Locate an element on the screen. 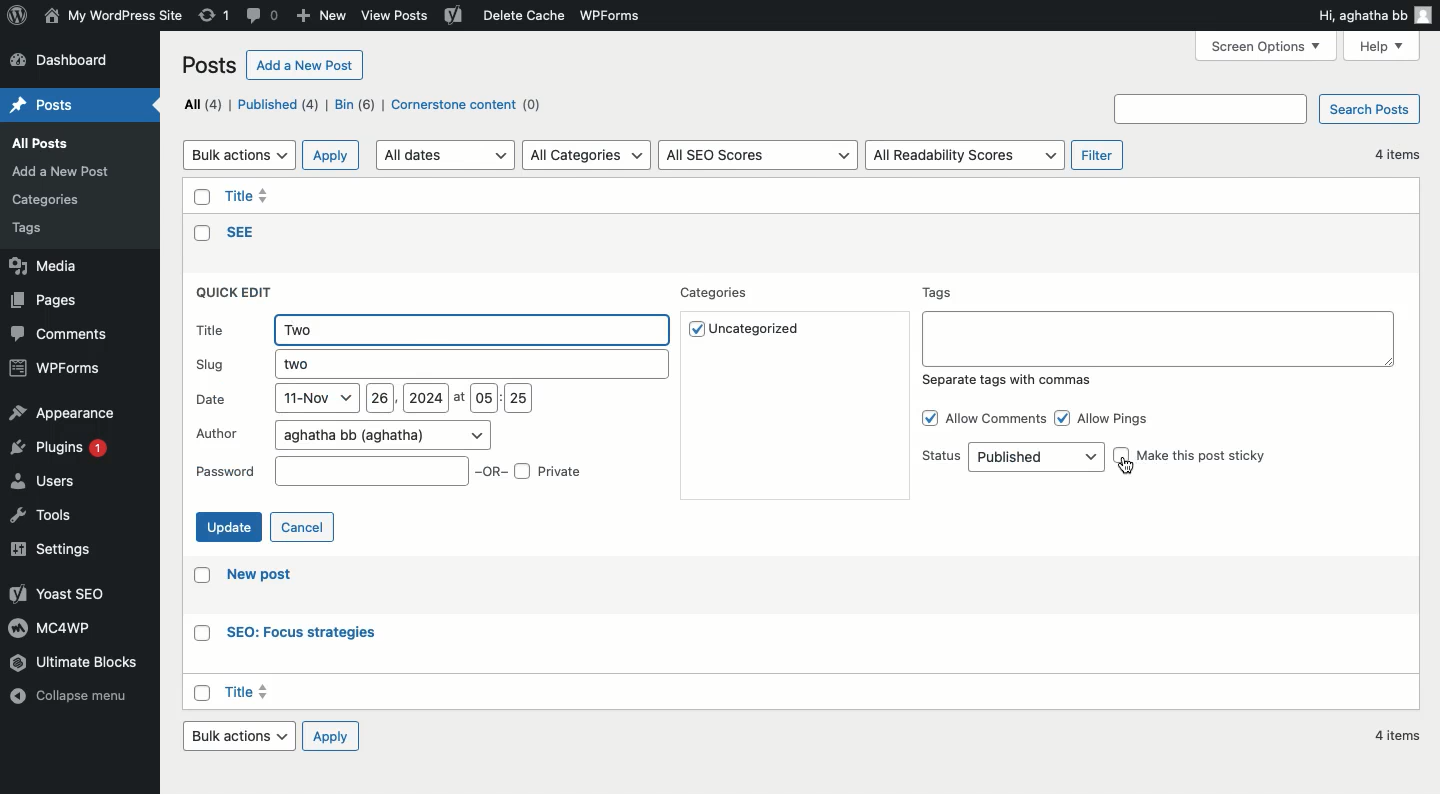  New is located at coordinates (320, 17).